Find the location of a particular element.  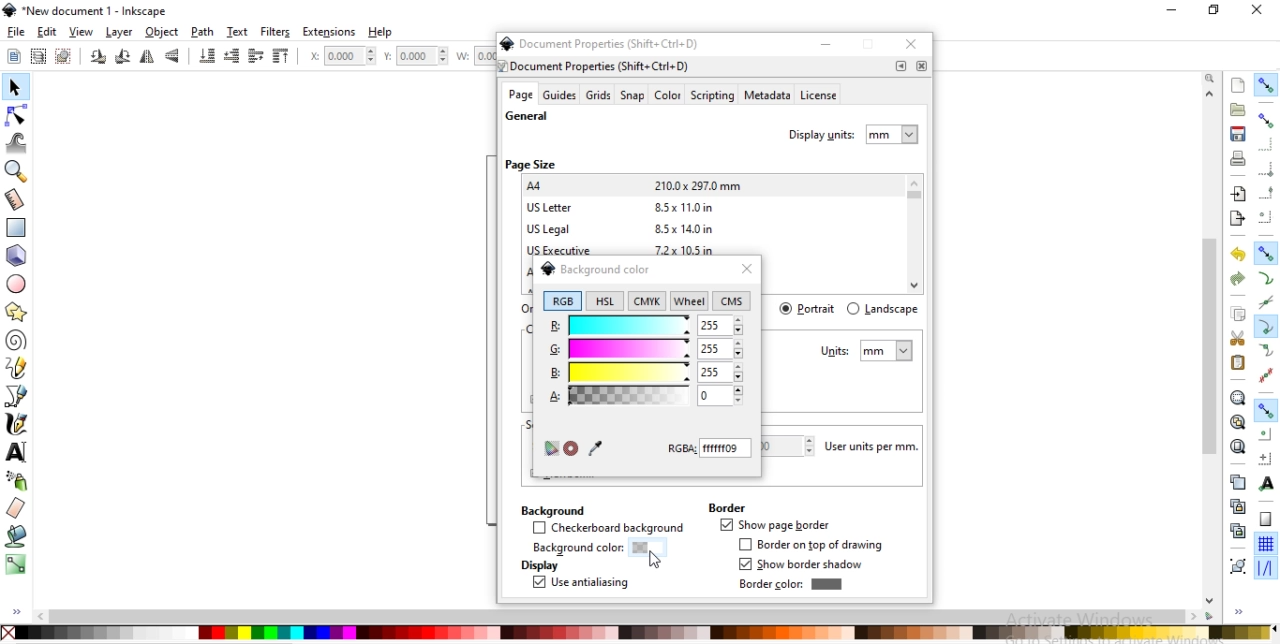

vertical coordinate of selection is located at coordinates (418, 56).